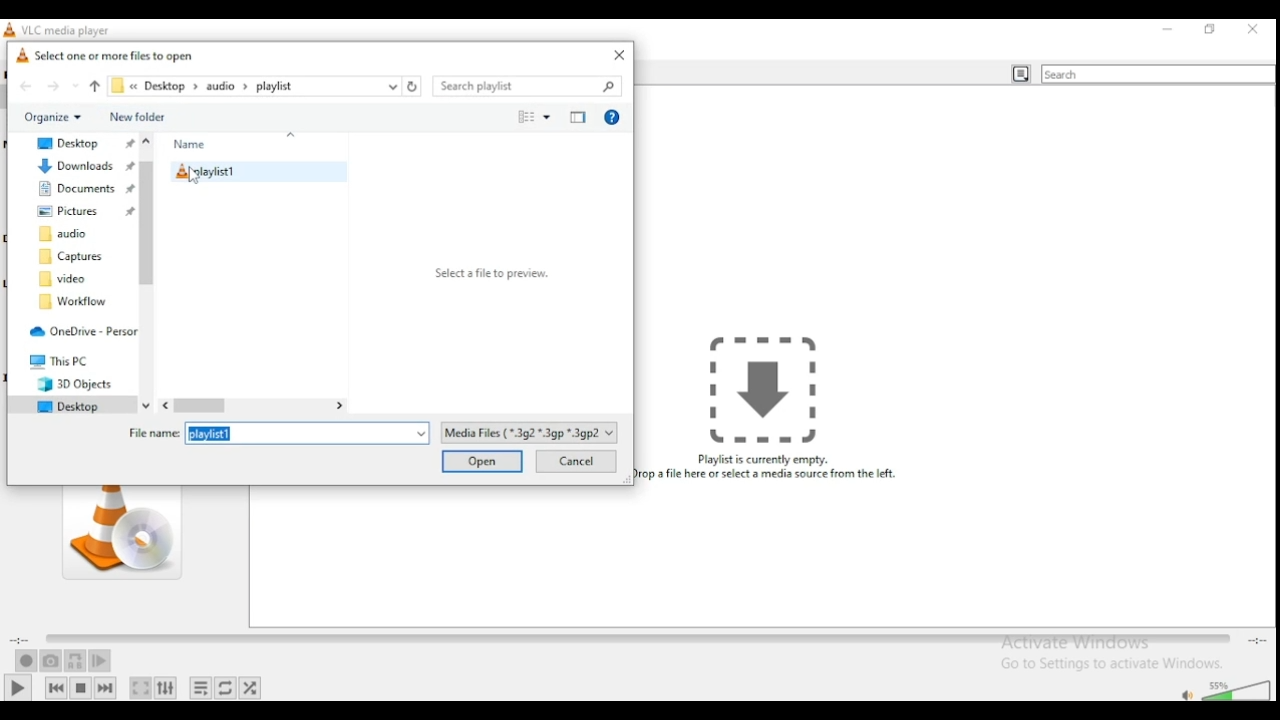  Describe the element at coordinates (75, 662) in the screenshot. I see `loop between point A and point B continuously. Click to add point A` at that location.